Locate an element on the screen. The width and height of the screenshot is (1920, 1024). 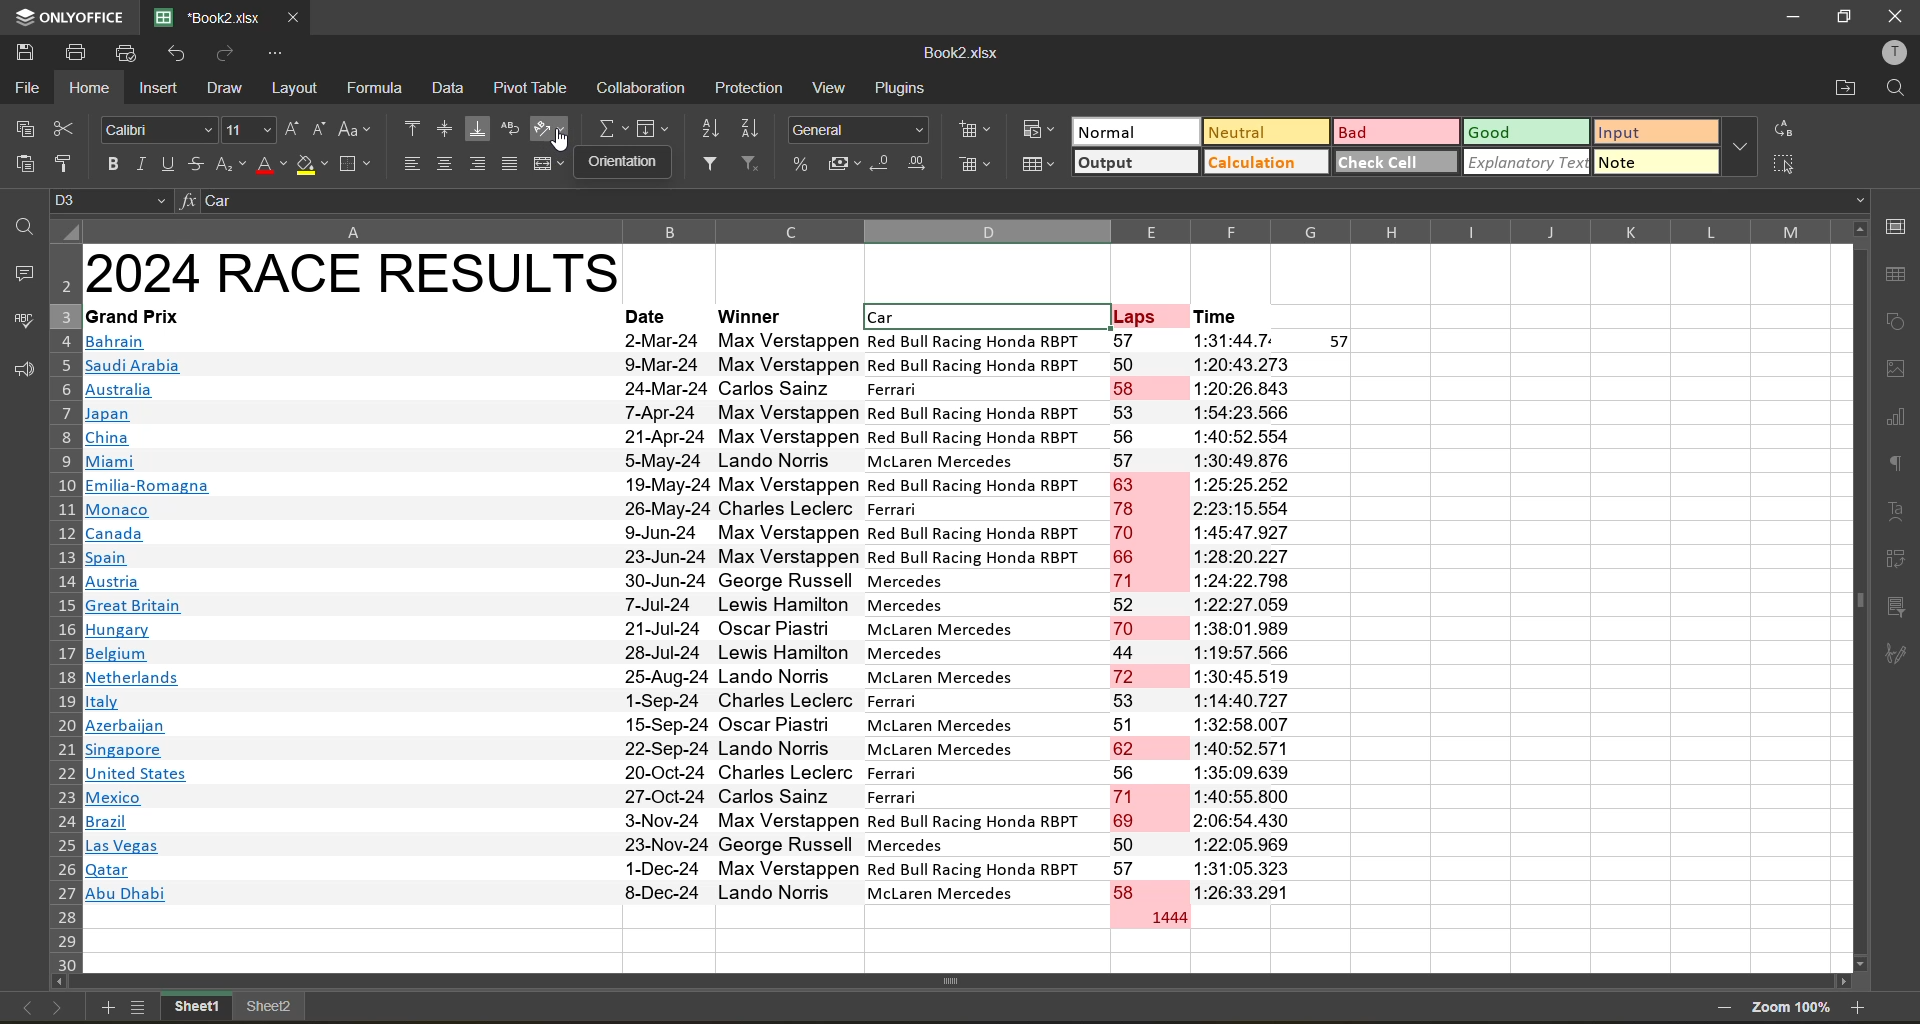
Select all is located at coordinates (63, 230).